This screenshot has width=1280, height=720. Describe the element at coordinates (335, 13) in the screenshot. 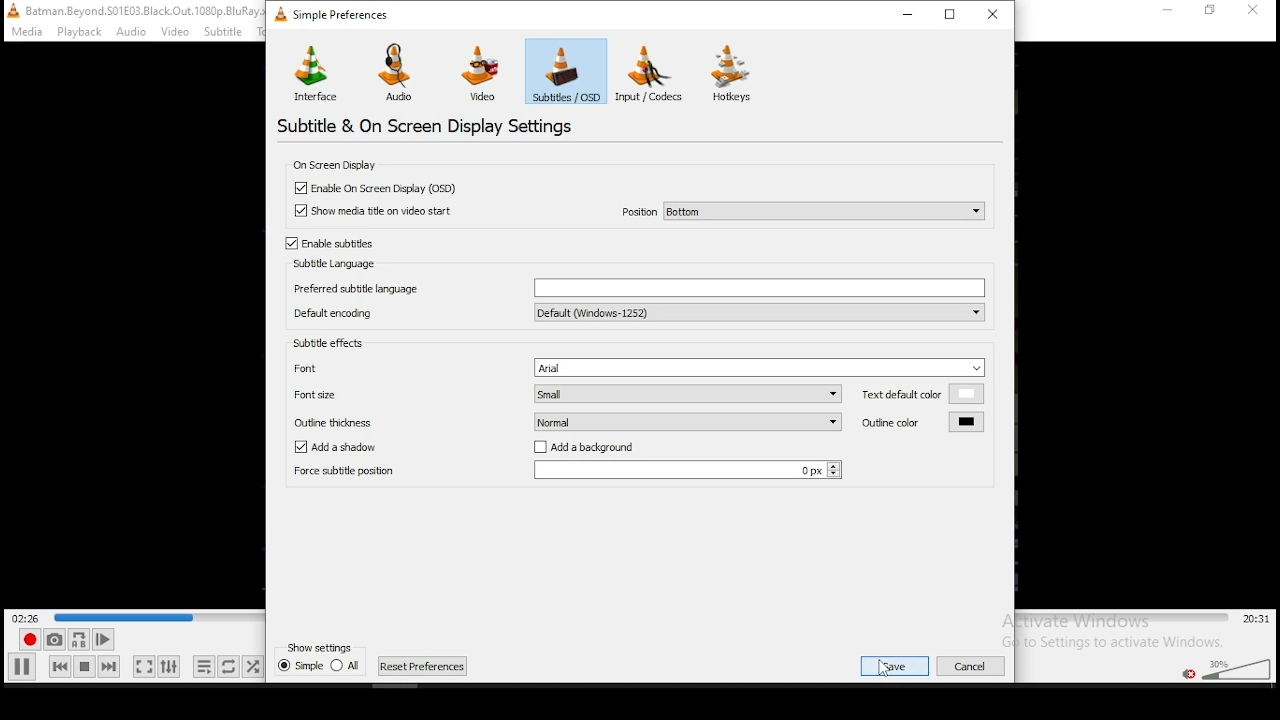

I see `simple settings` at that location.